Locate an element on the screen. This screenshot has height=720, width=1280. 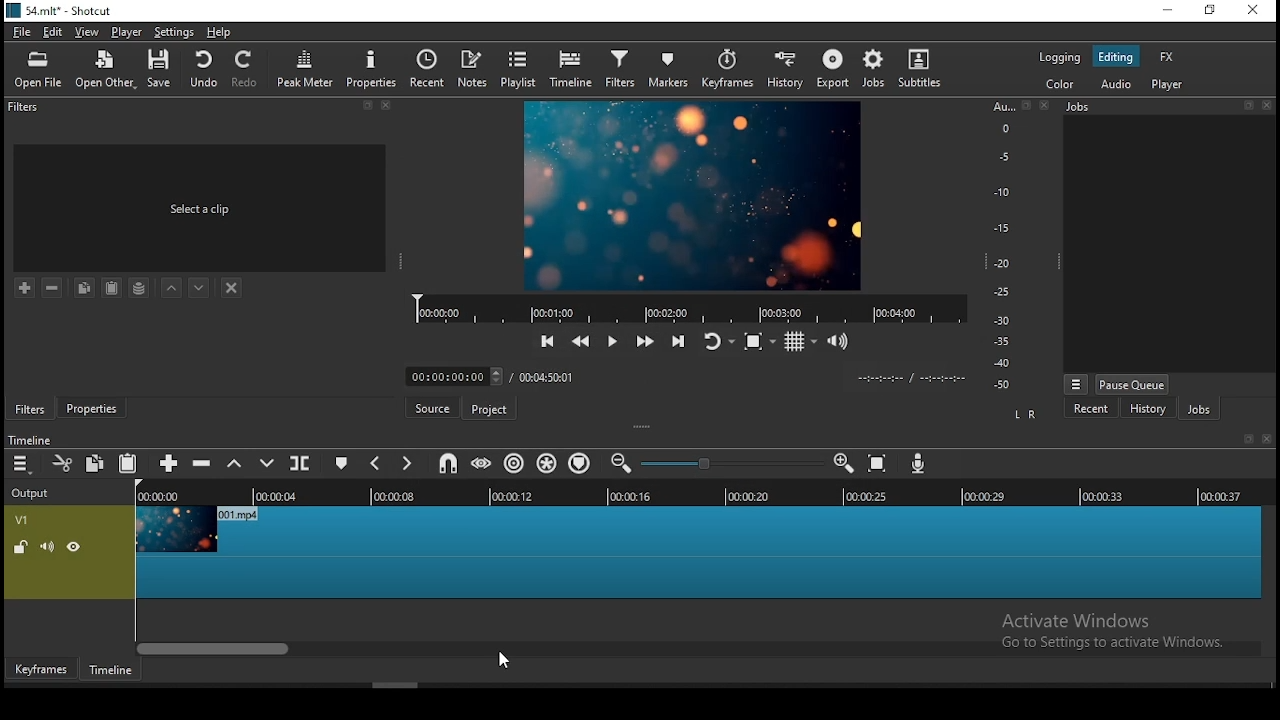
properties is located at coordinates (90, 405).